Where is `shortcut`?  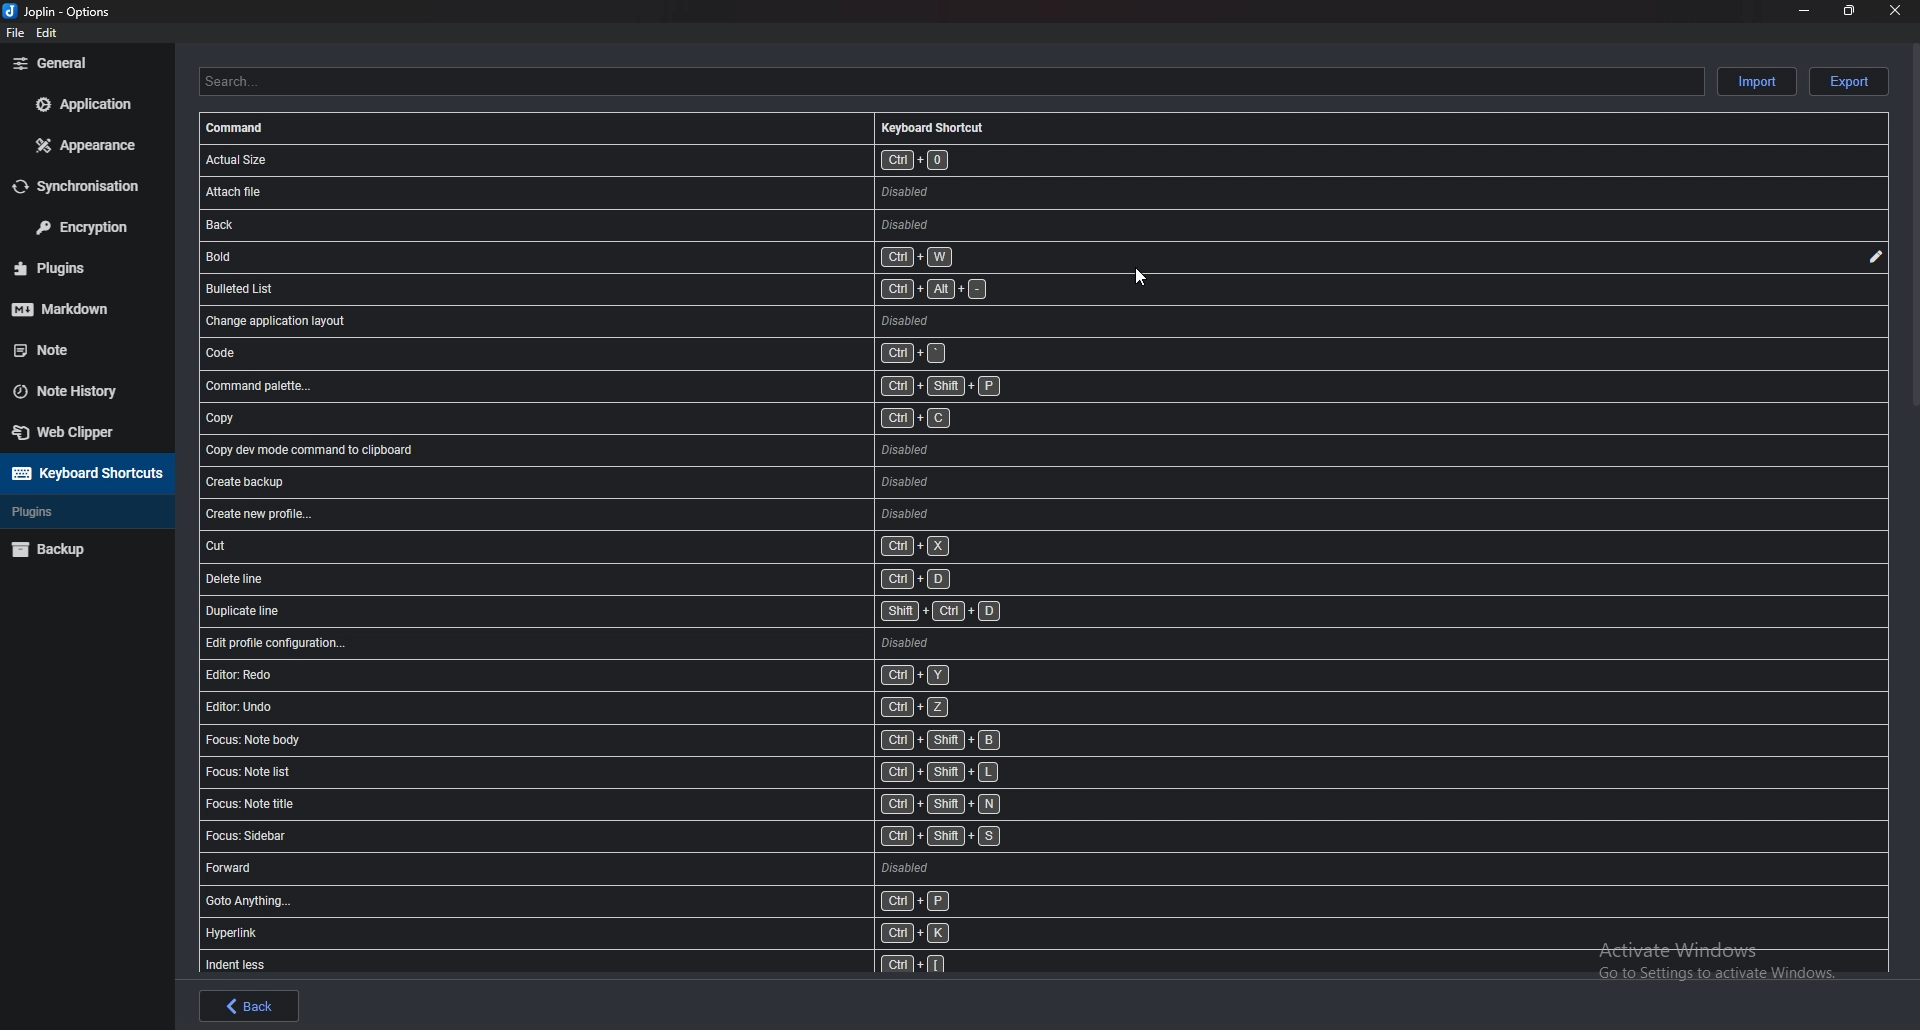 shortcut is located at coordinates (624, 388).